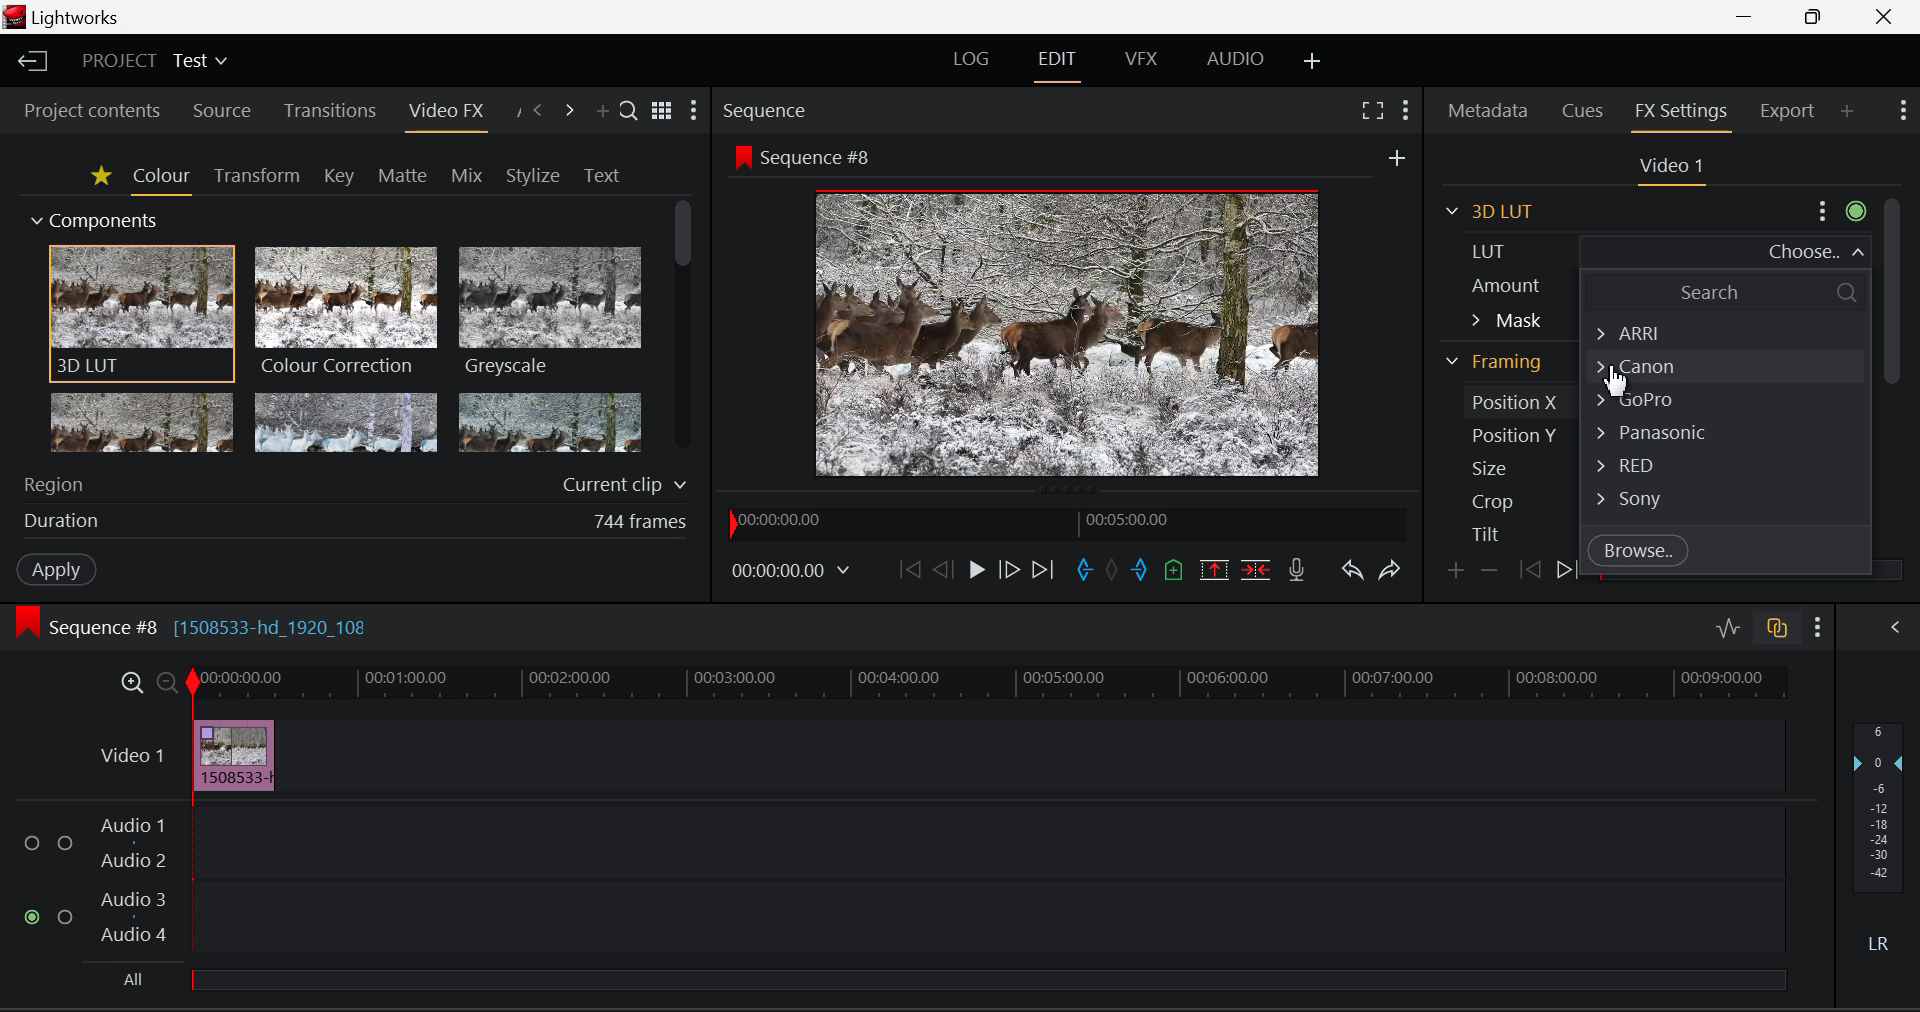  Describe the element at coordinates (529, 176) in the screenshot. I see `Stylize` at that location.